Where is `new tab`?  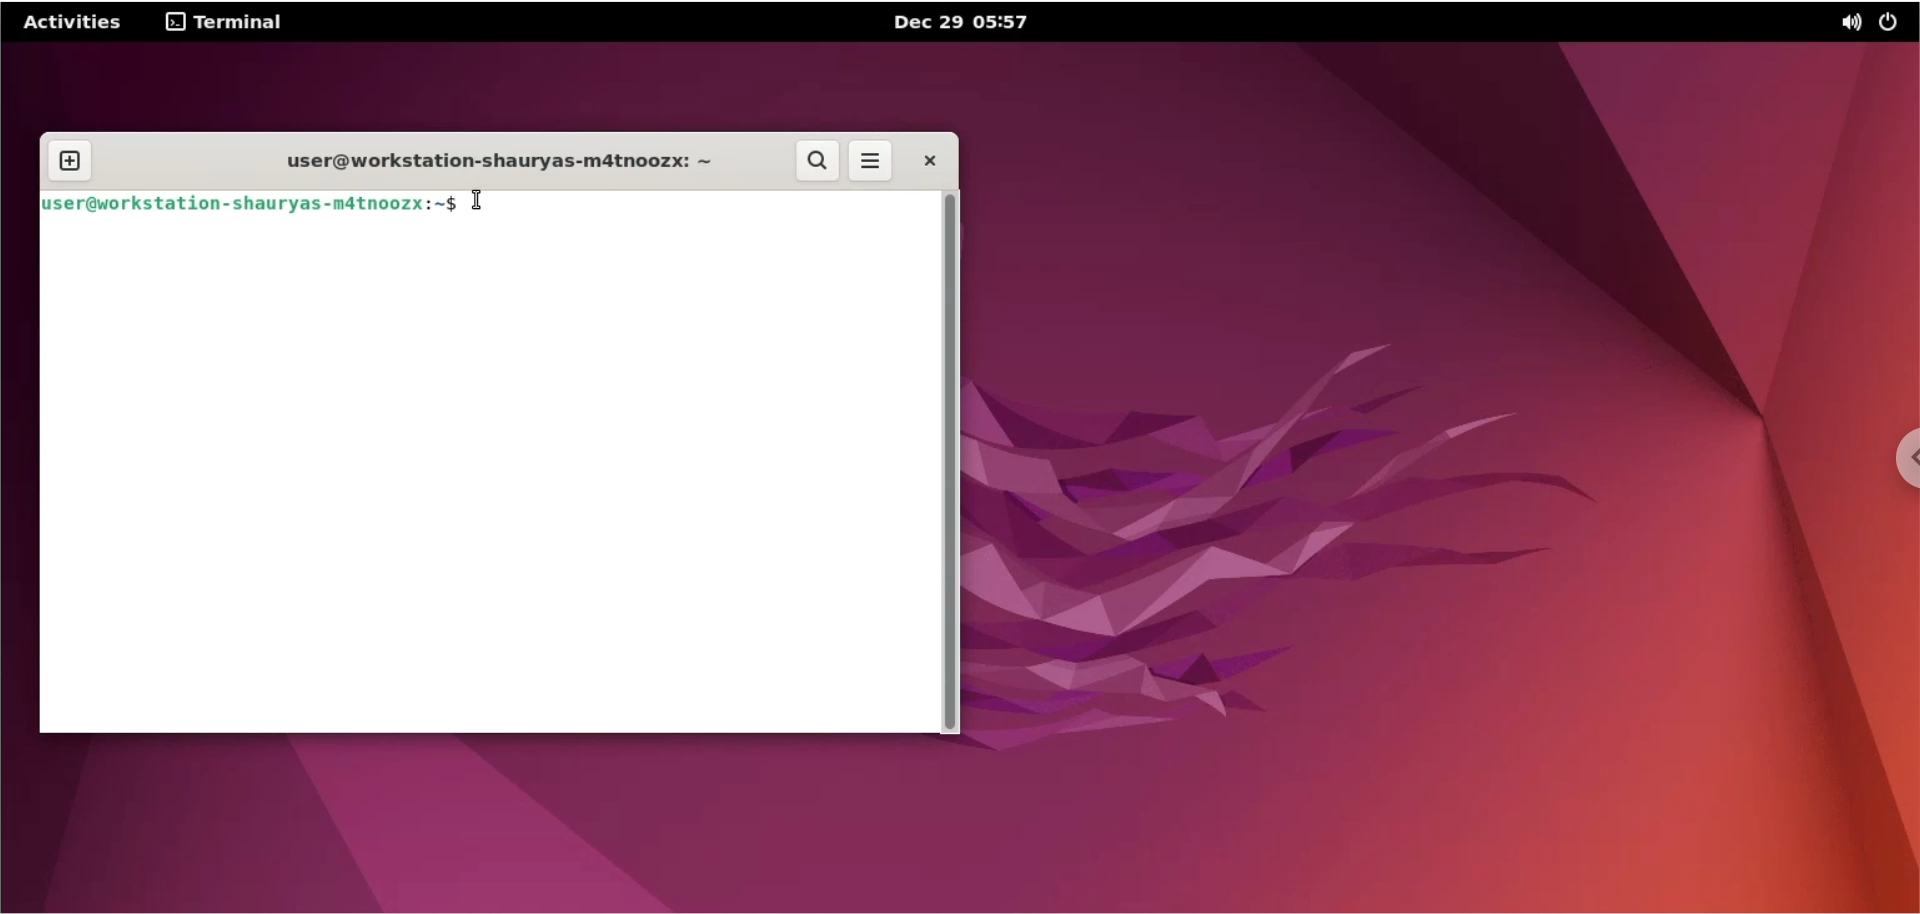
new tab is located at coordinates (68, 160).